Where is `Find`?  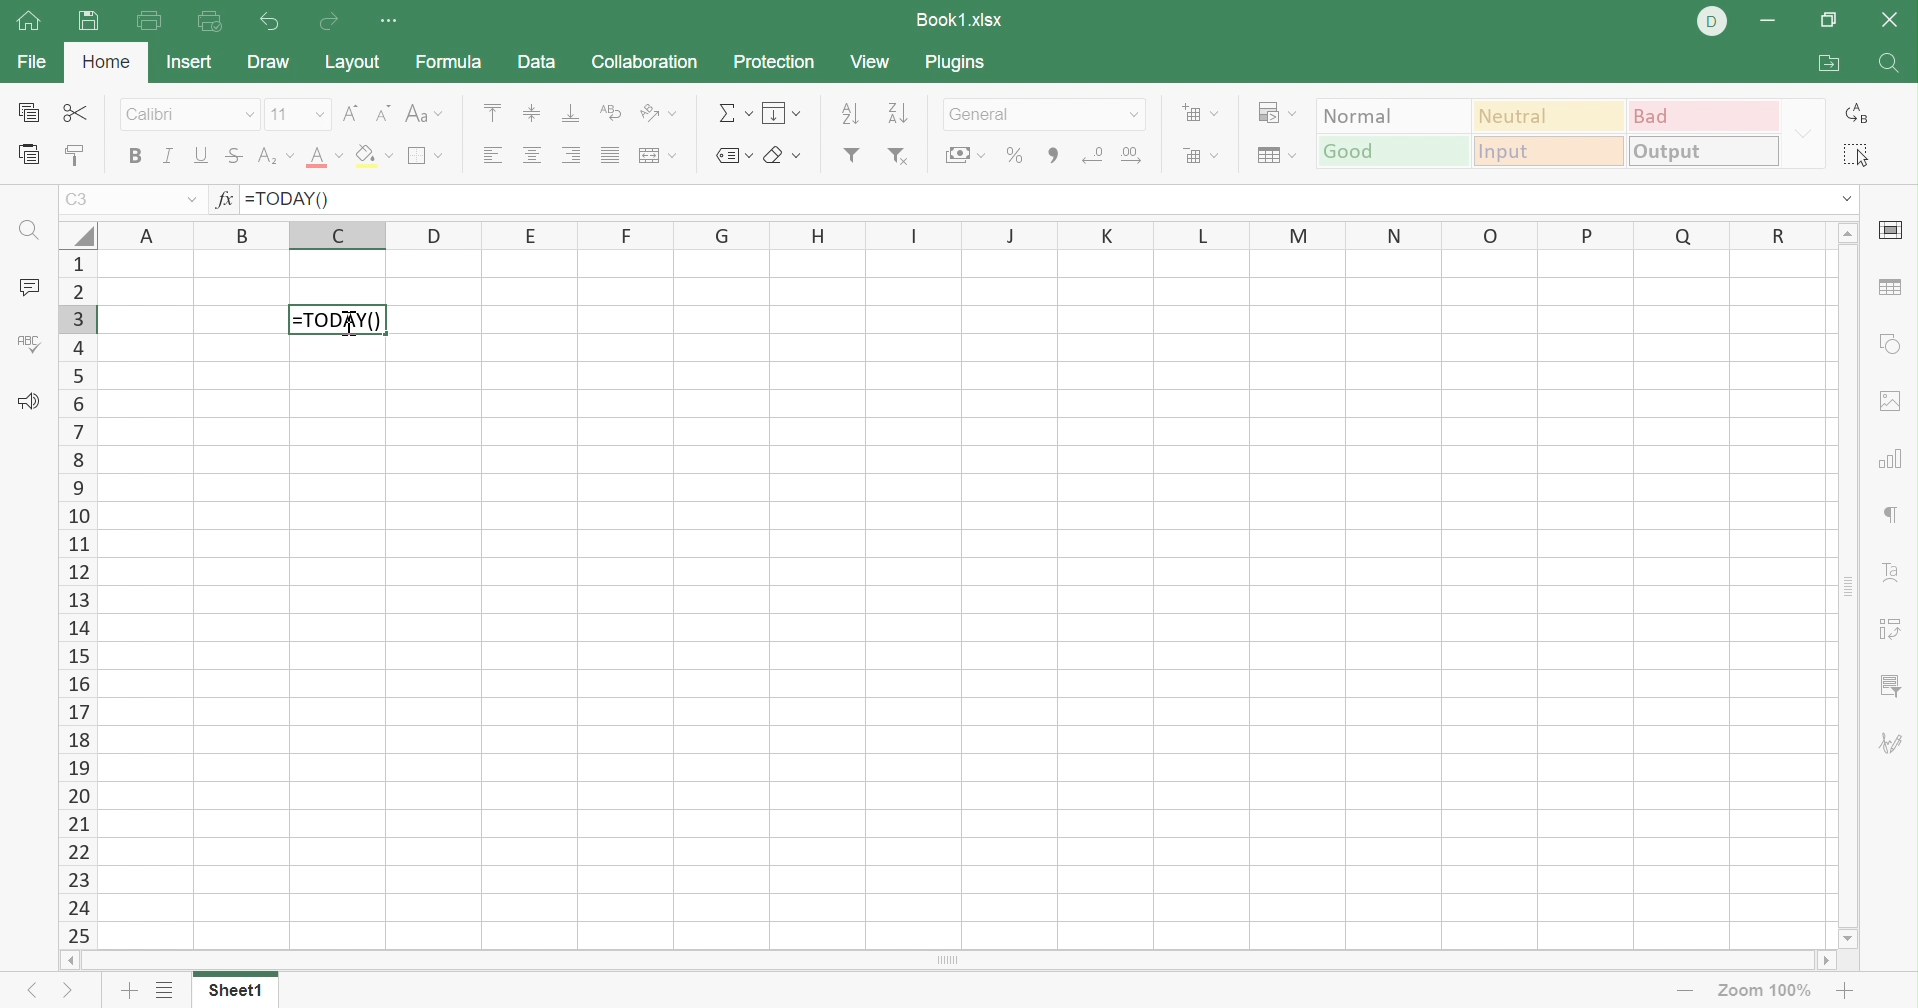 Find is located at coordinates (1887, 63).